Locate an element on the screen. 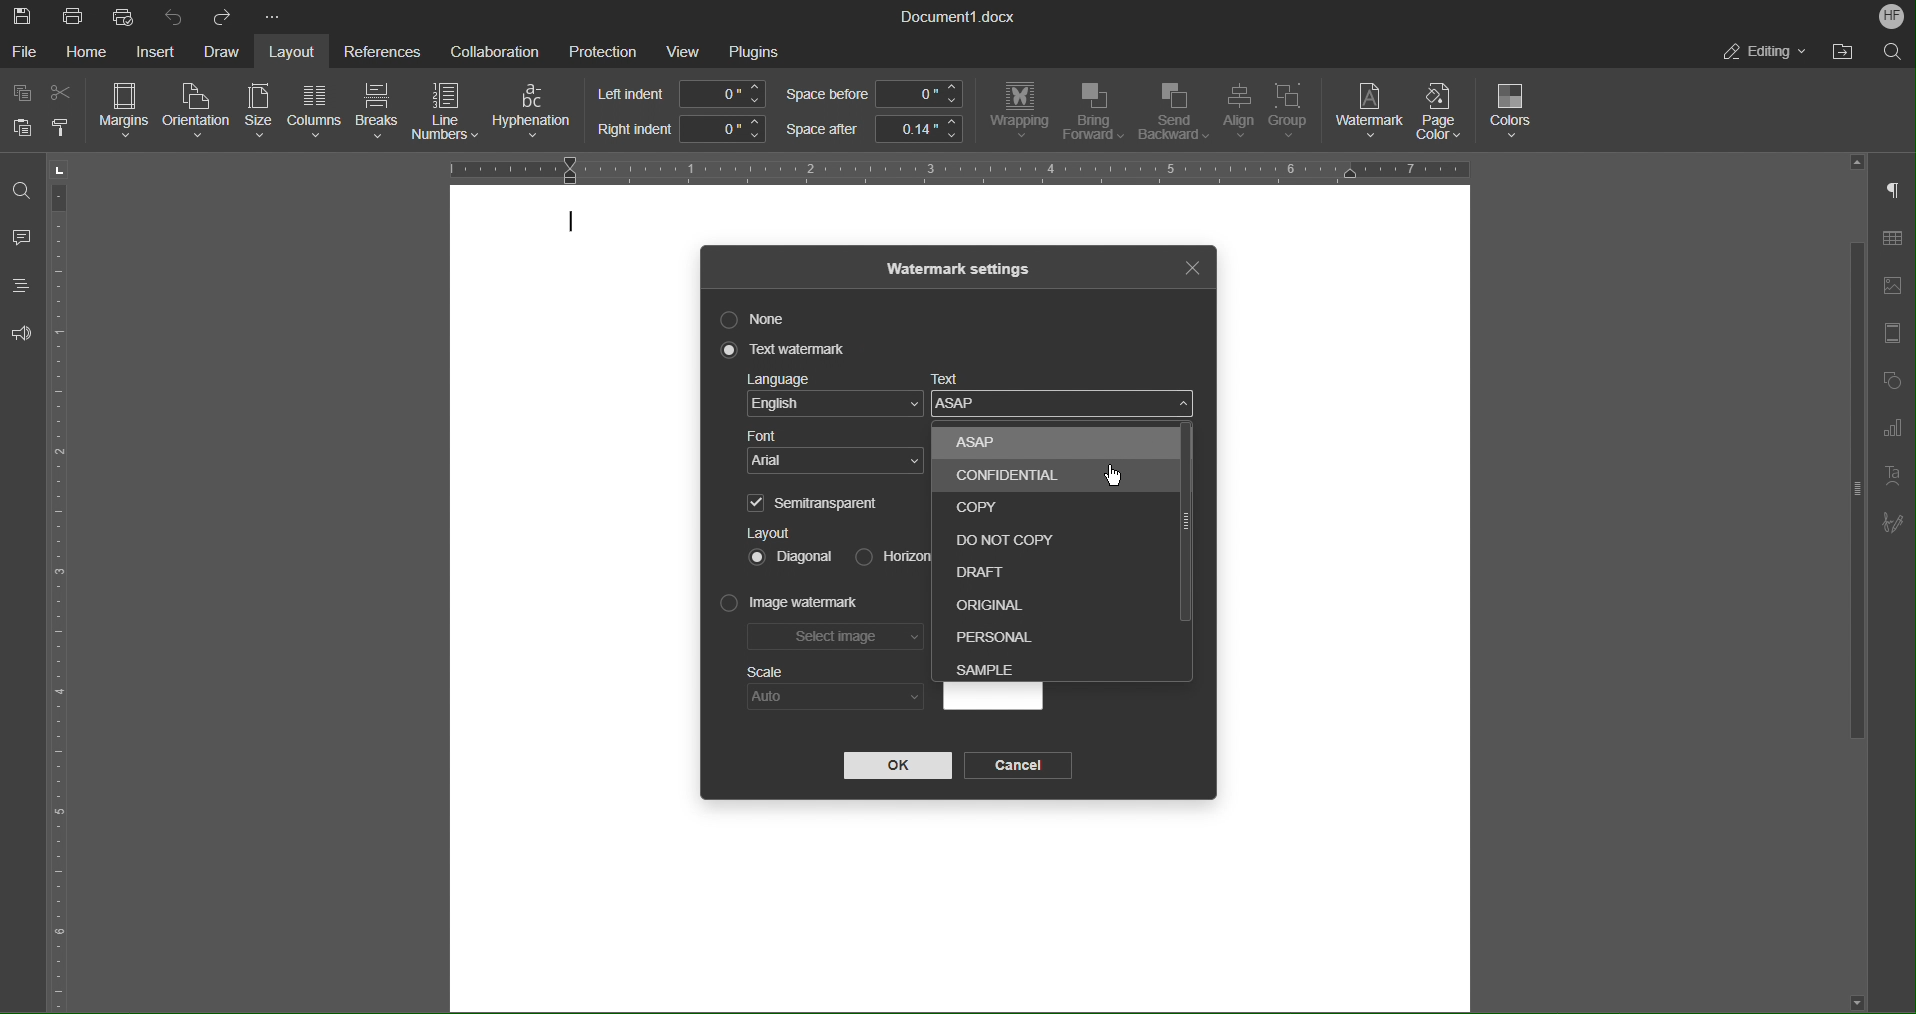  Layout is located at coordinates (769, 532).